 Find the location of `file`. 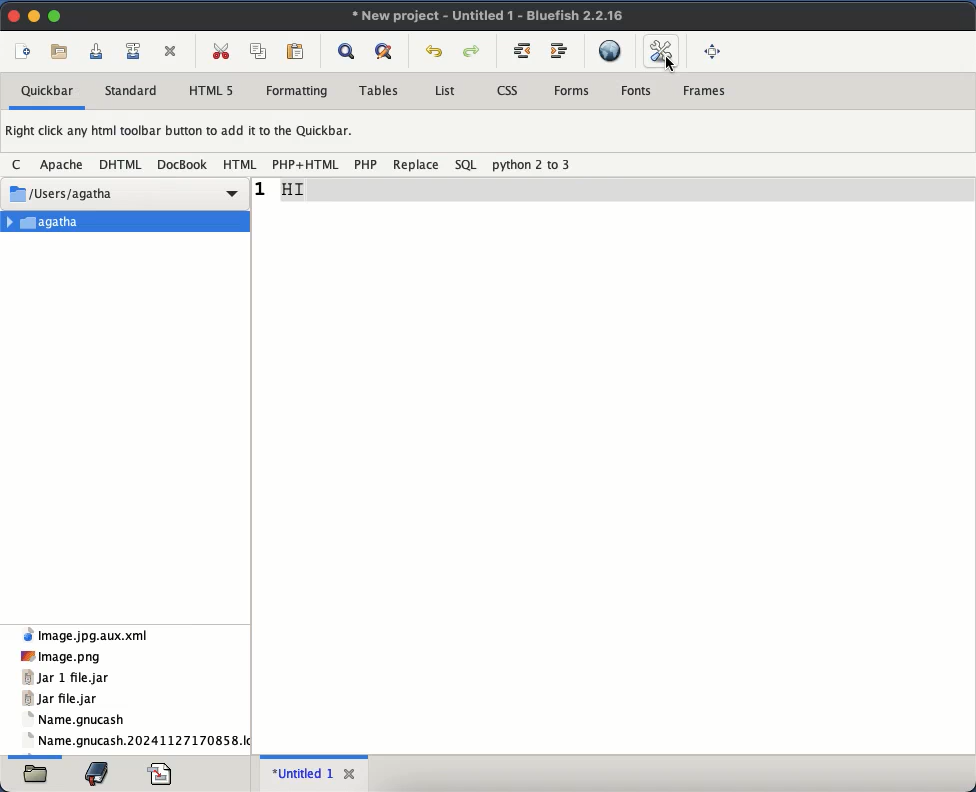

file is located at coordinates (162, 772).